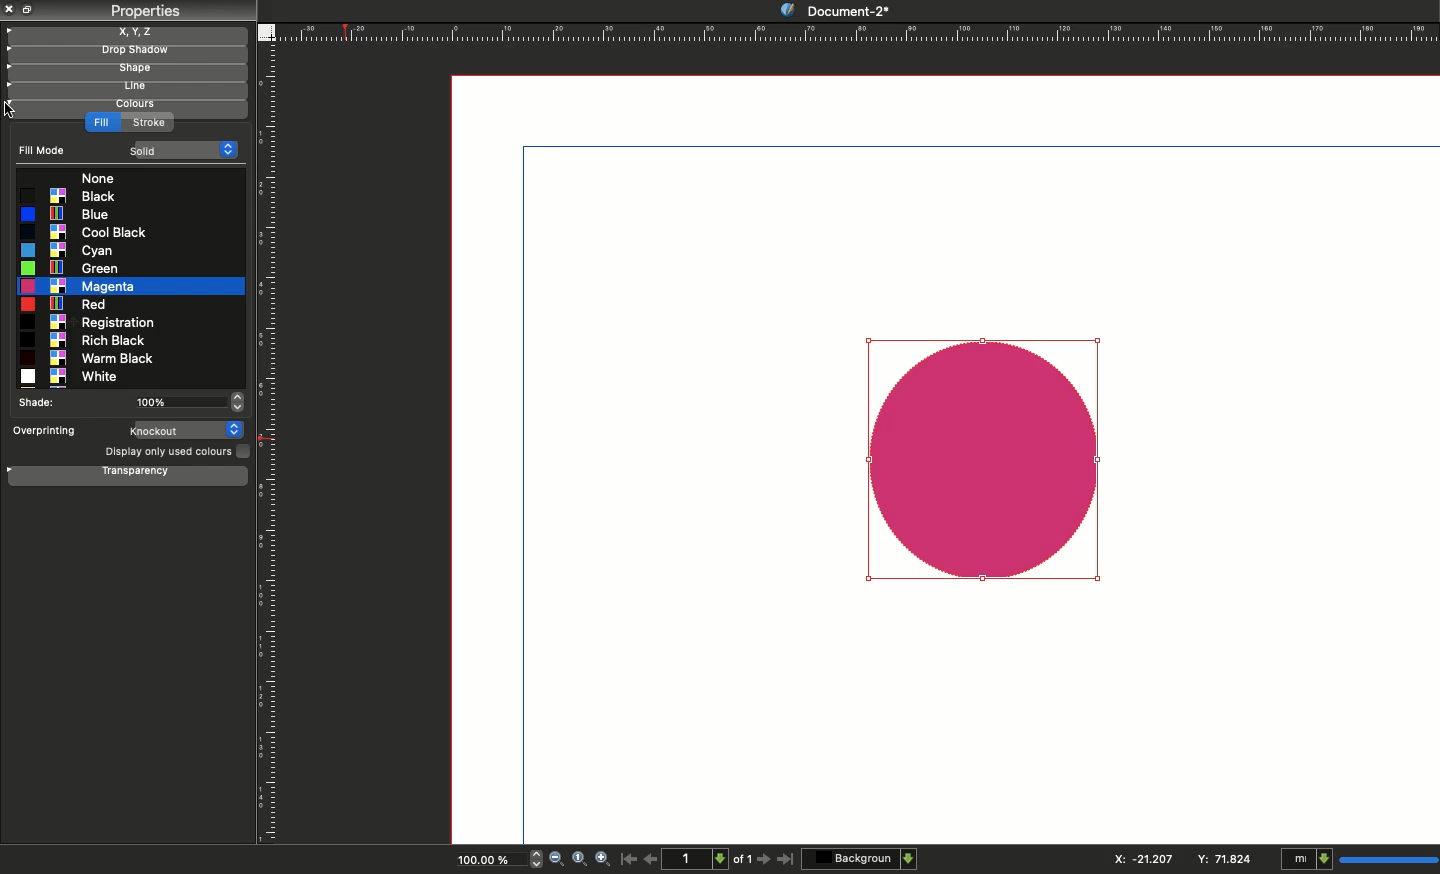  Describe the element at coordinates (47, 431) in the screenshot. I see `Overprinting` at that location.